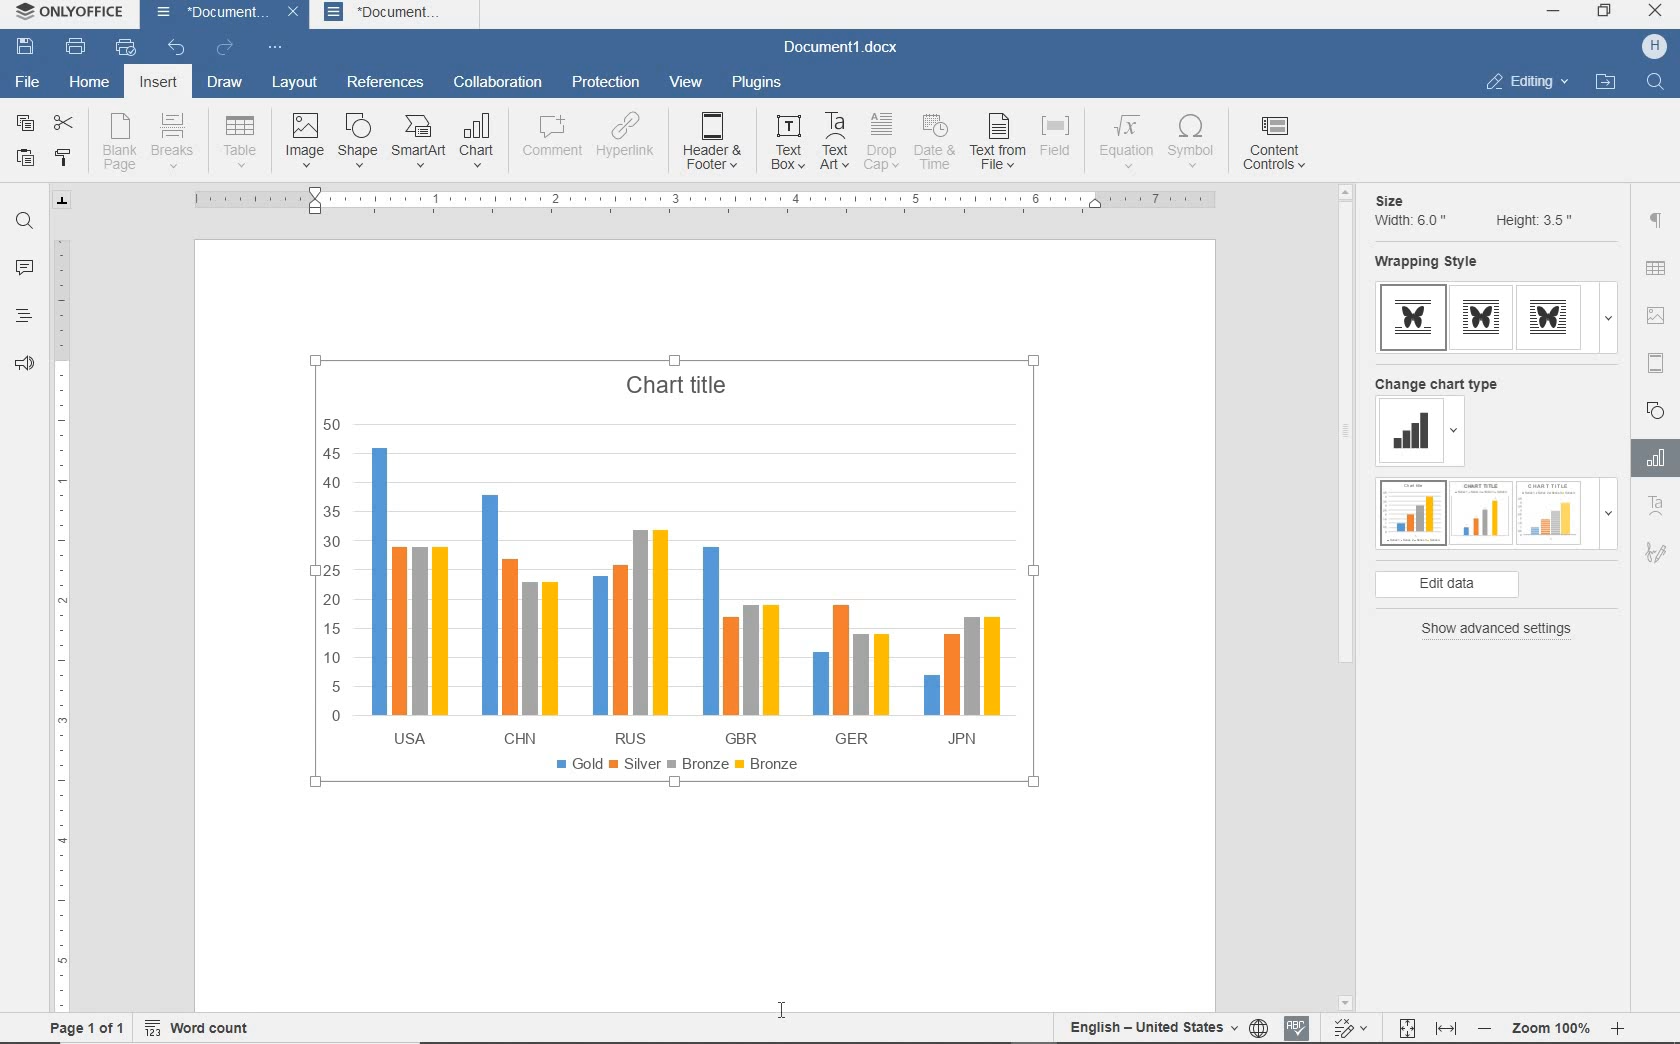 Image resolution: width=1680 pixels, height=1044 pixels. What do you see at coordinates (1478, 511) in the screenshot?
I see `type 2 ` at bounding box center [1478, 511].